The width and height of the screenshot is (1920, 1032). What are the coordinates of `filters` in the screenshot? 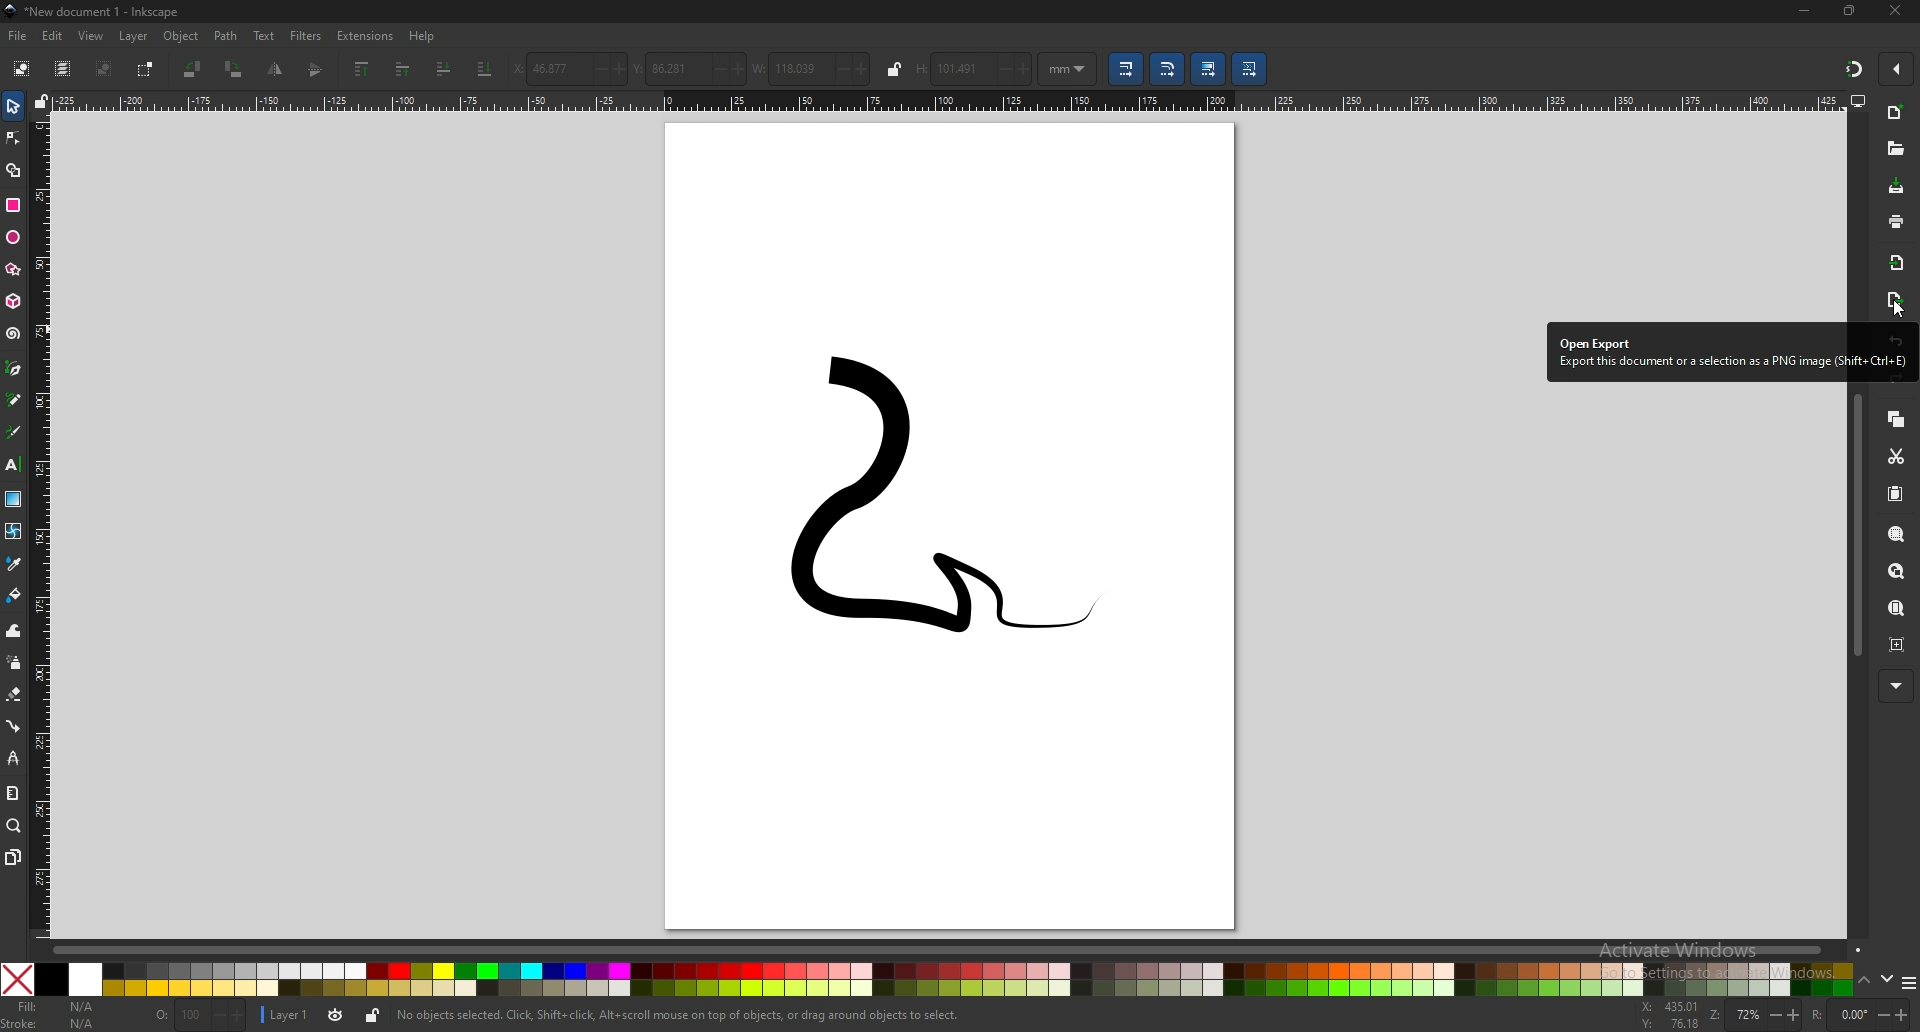 It's located at (307, 36).